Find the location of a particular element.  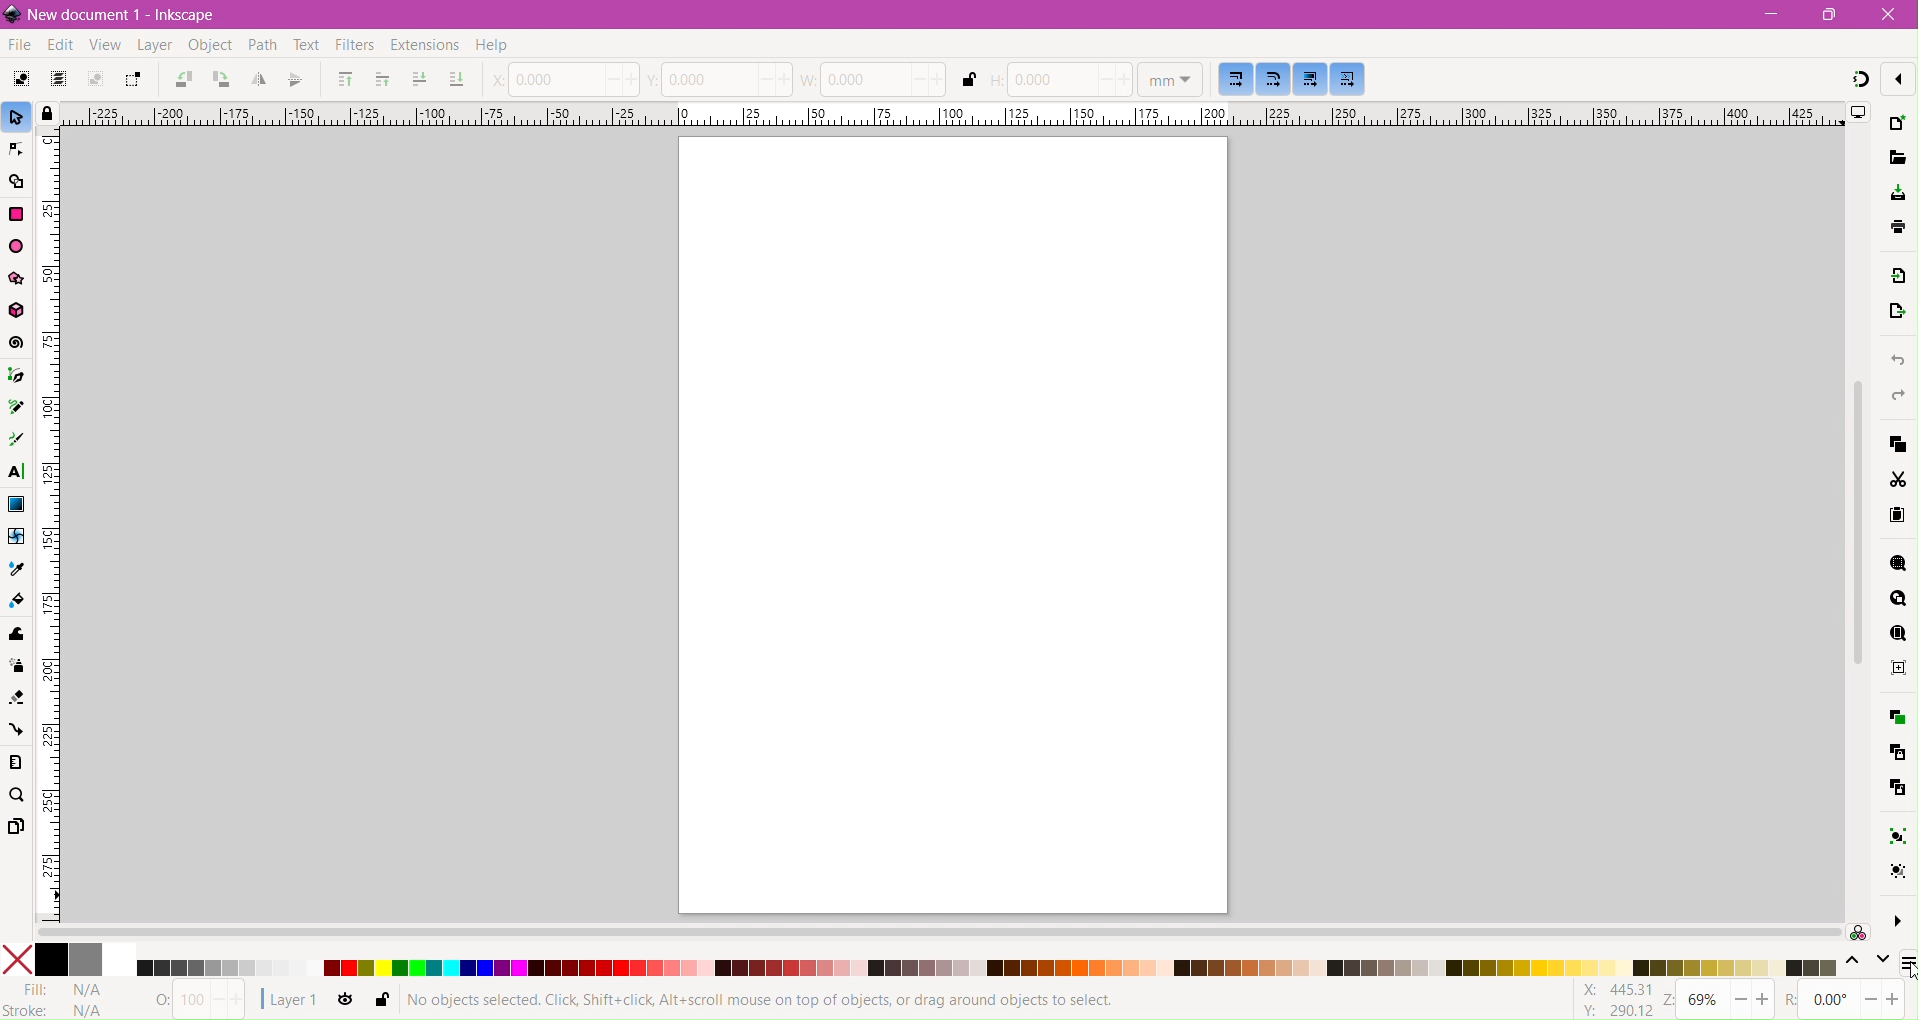

Select All is located at coordinates (21, 81).